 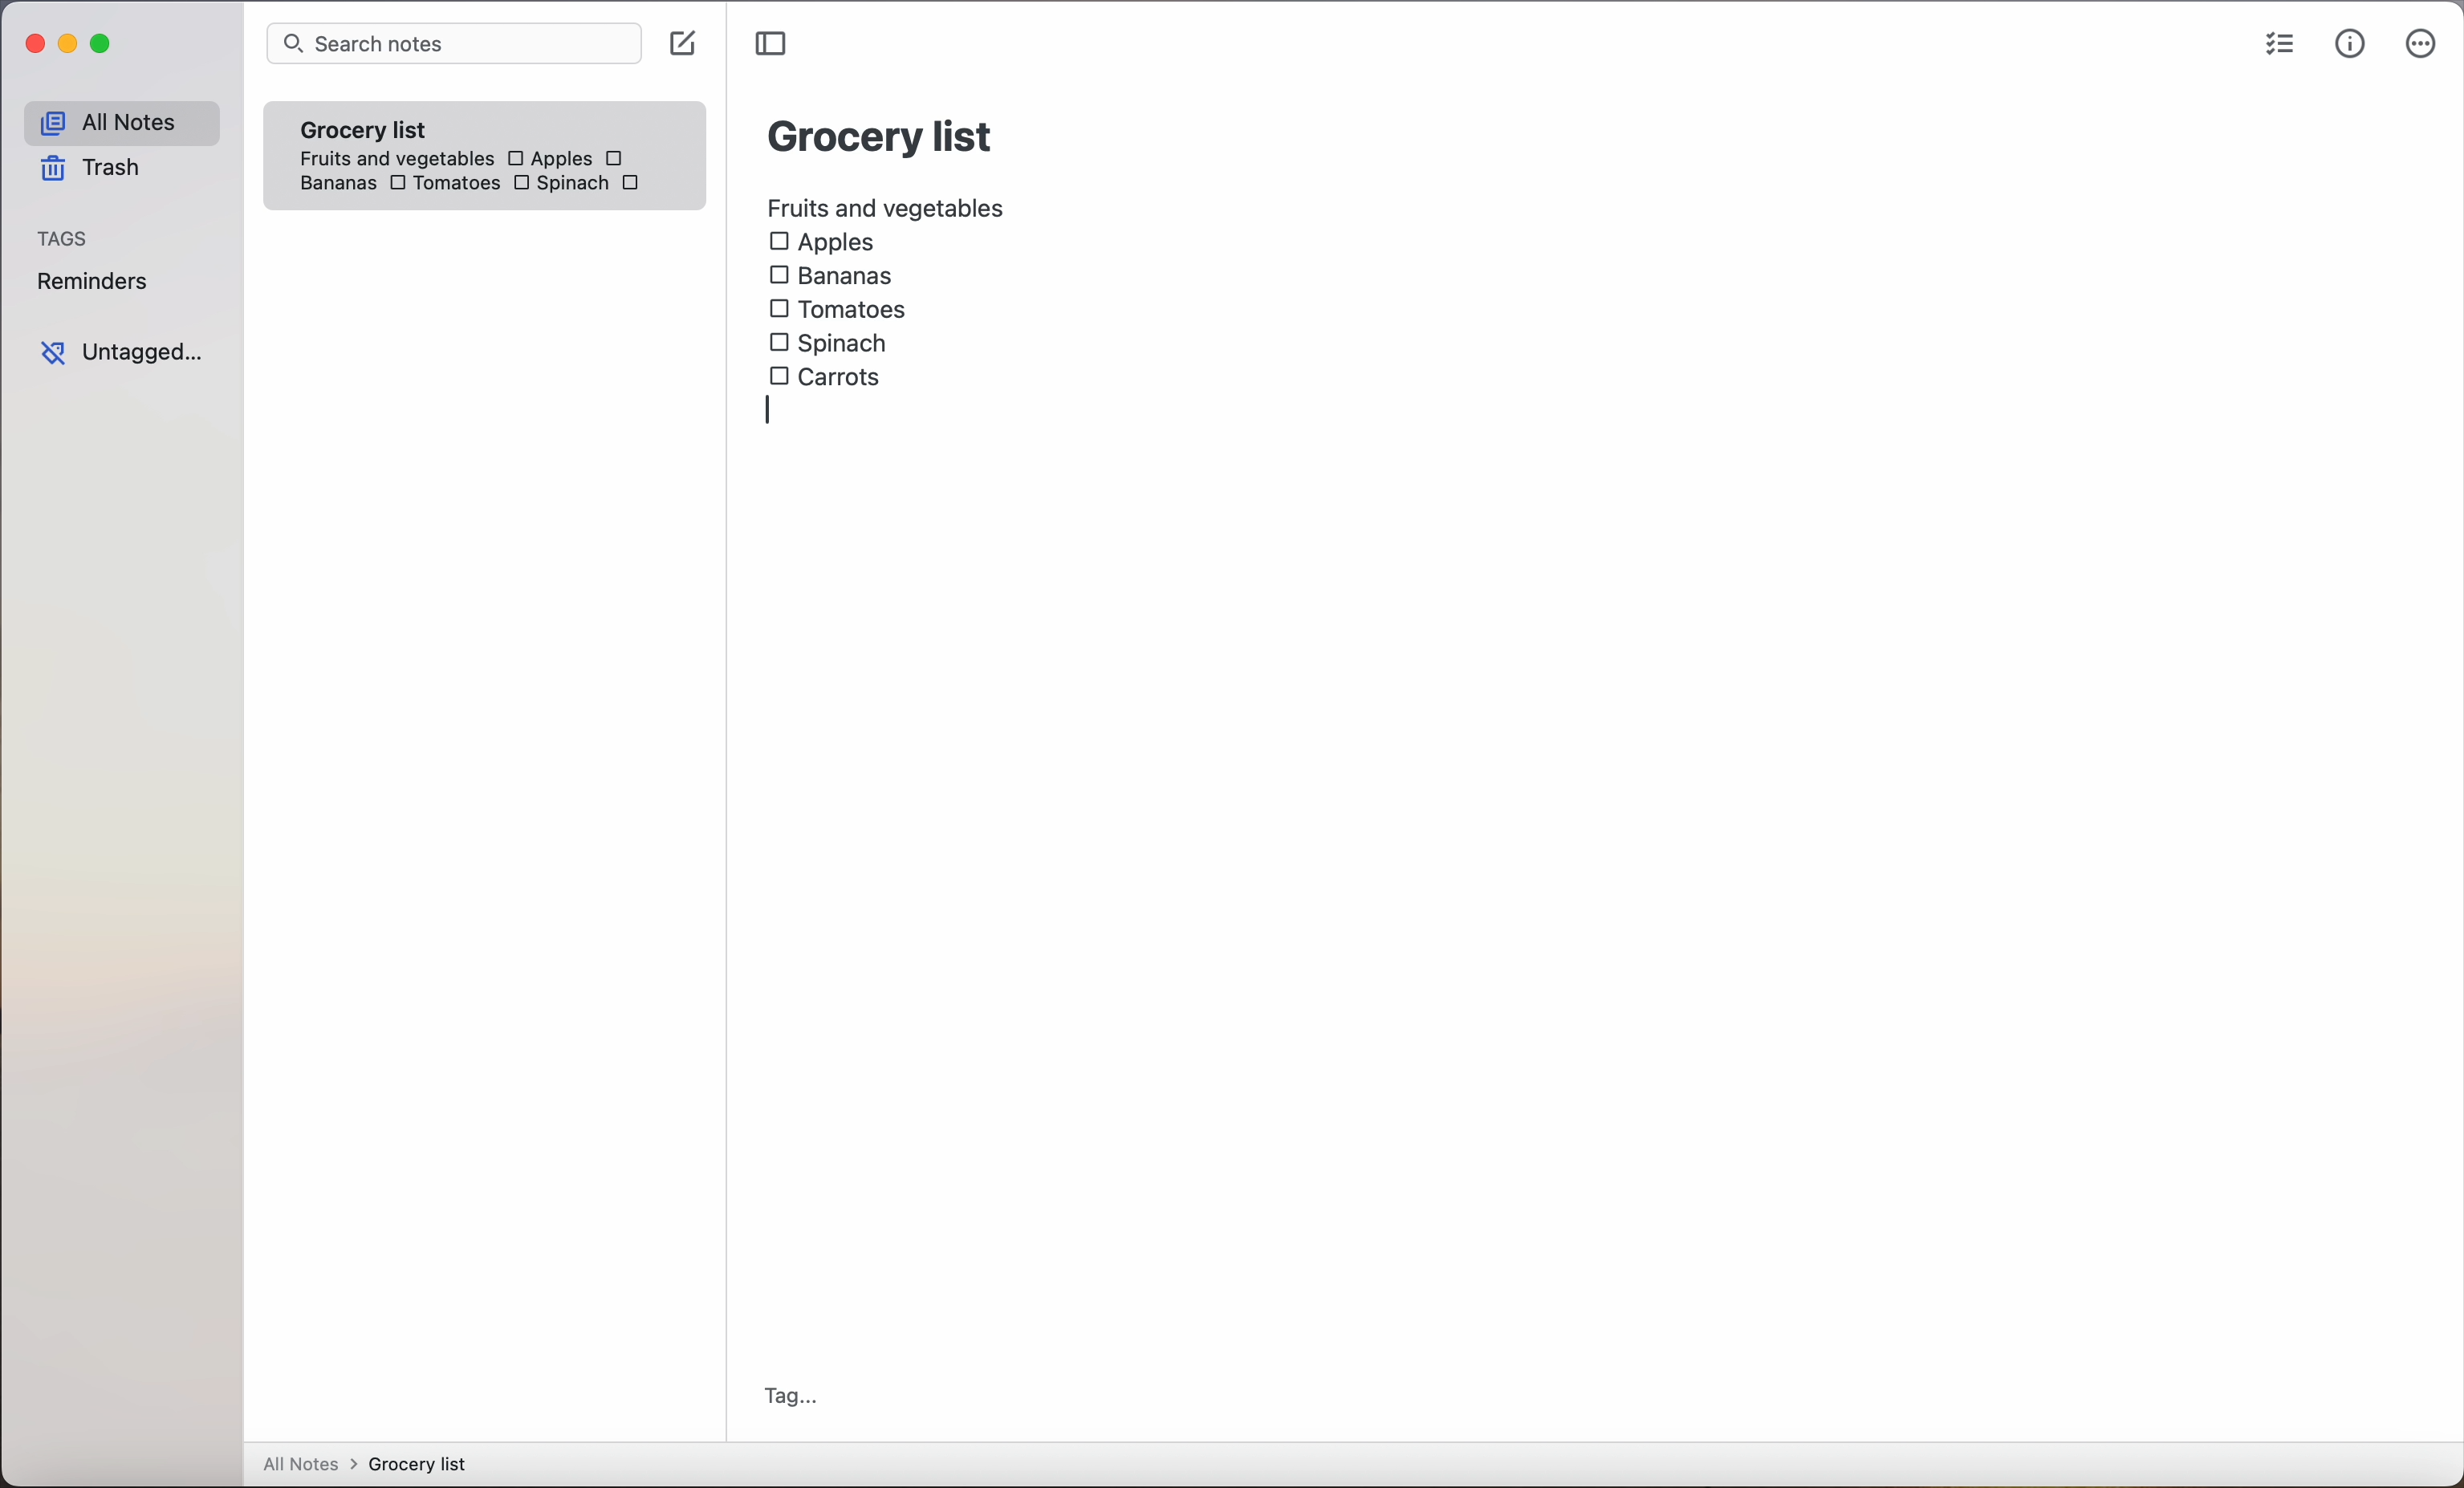 What do you see at coordinates (453, 45) in the screenshot?
I see `search bar` at bounding box center [453, 45].